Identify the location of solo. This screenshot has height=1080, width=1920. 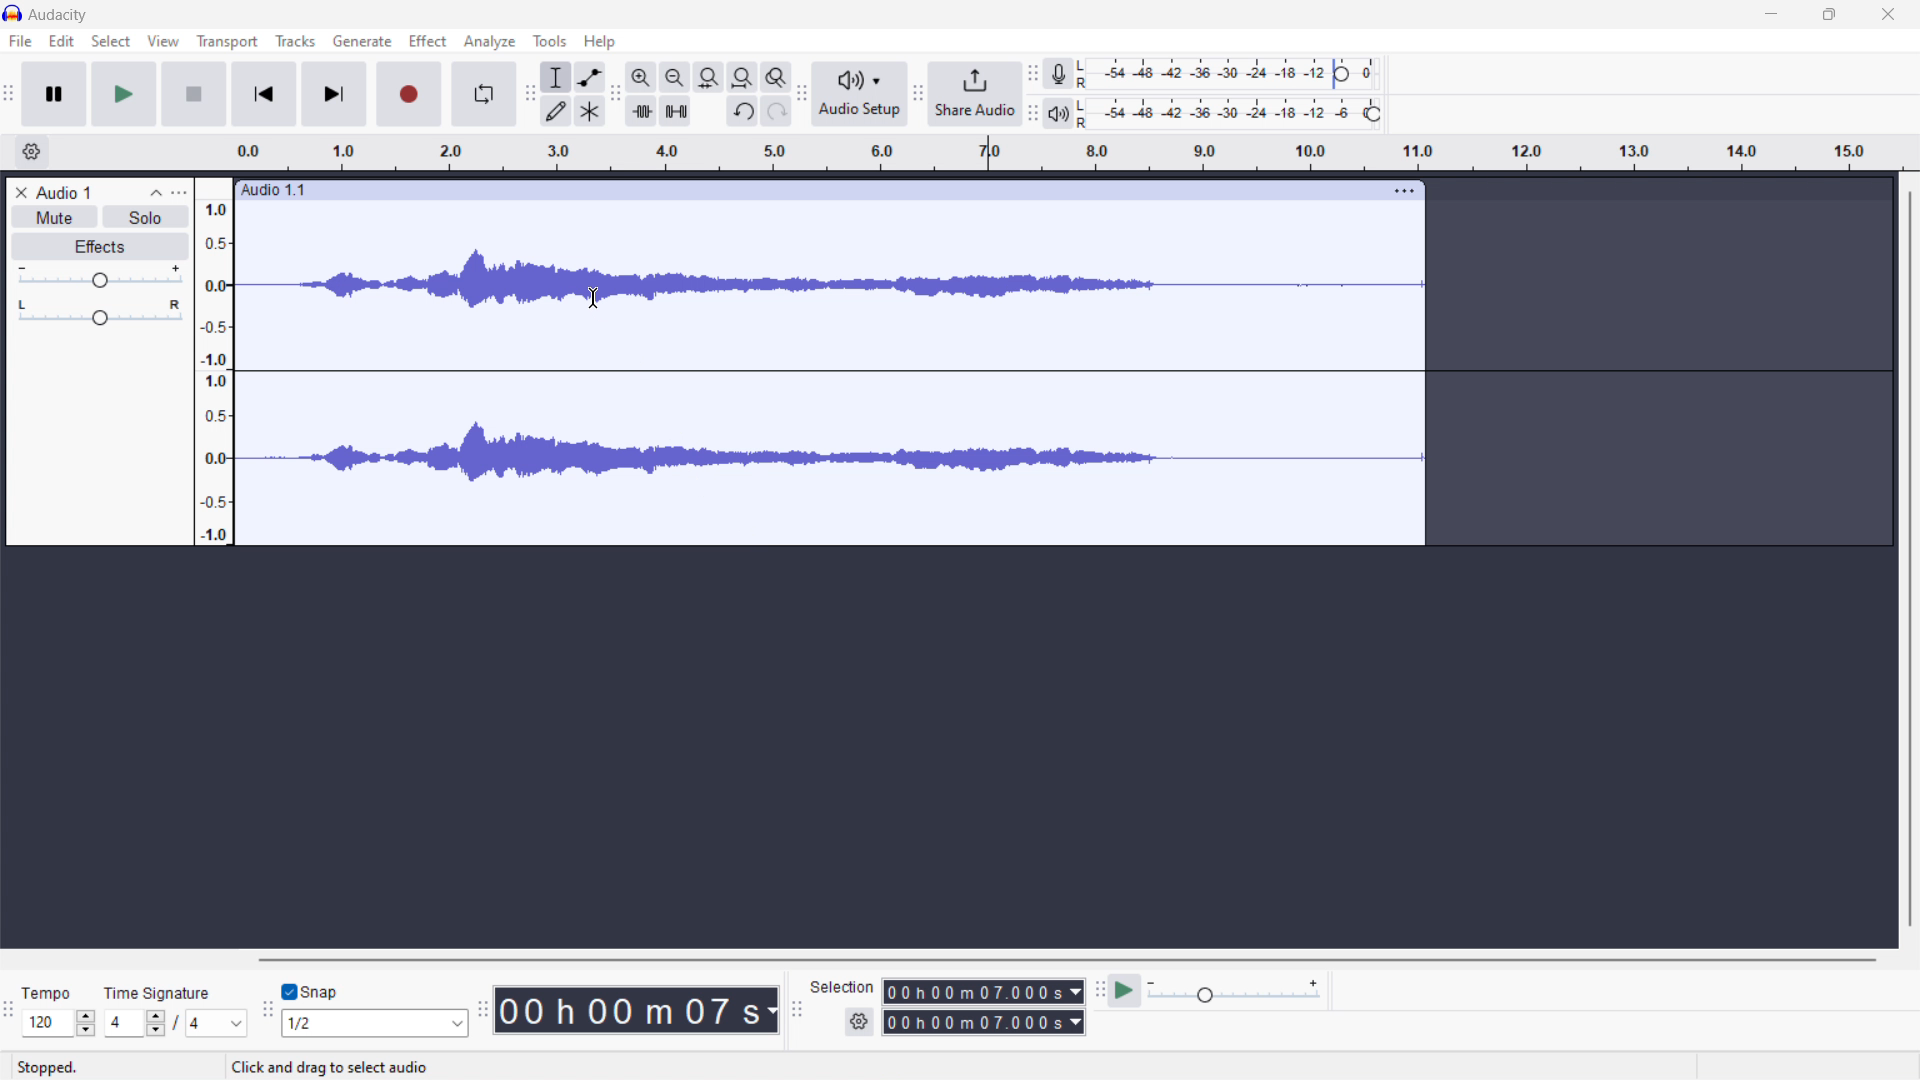
(142, 217).